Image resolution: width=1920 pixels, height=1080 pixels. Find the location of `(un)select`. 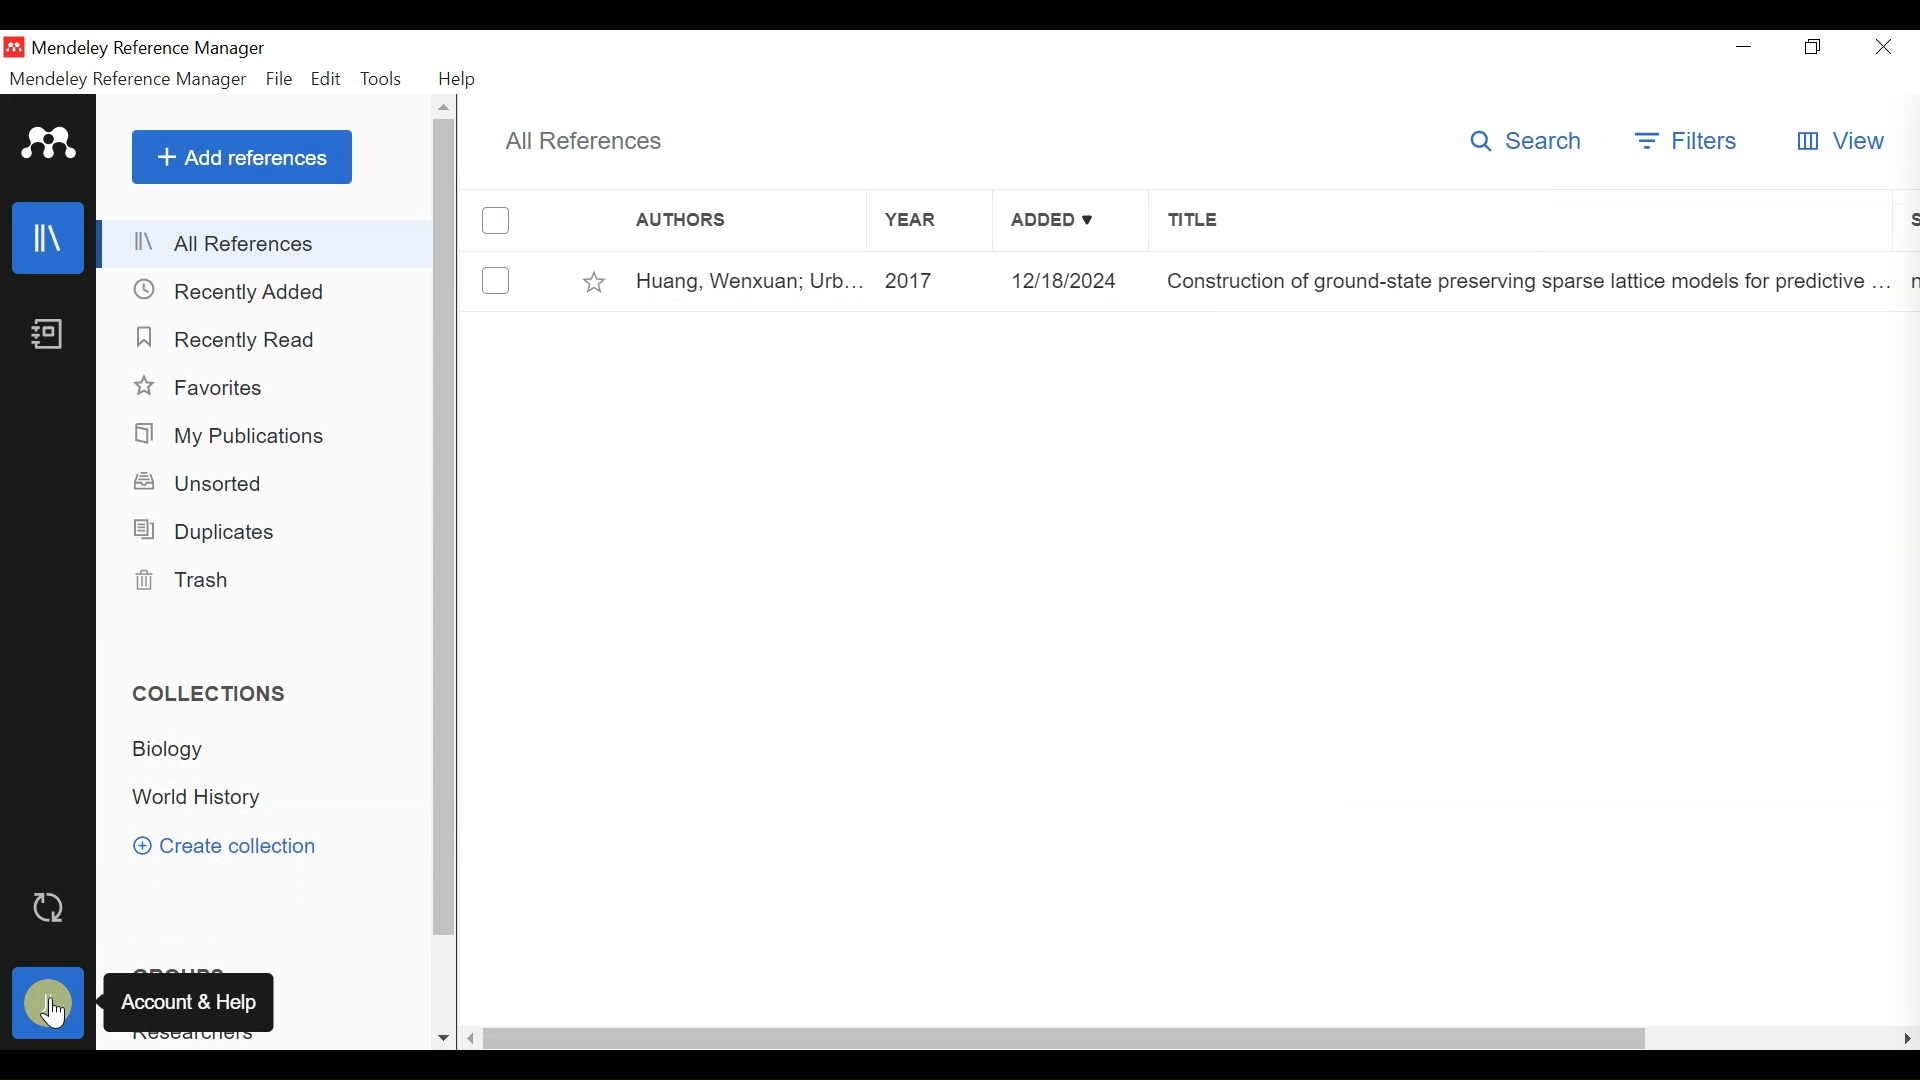

(un)select is located at coordinates (497, 281).